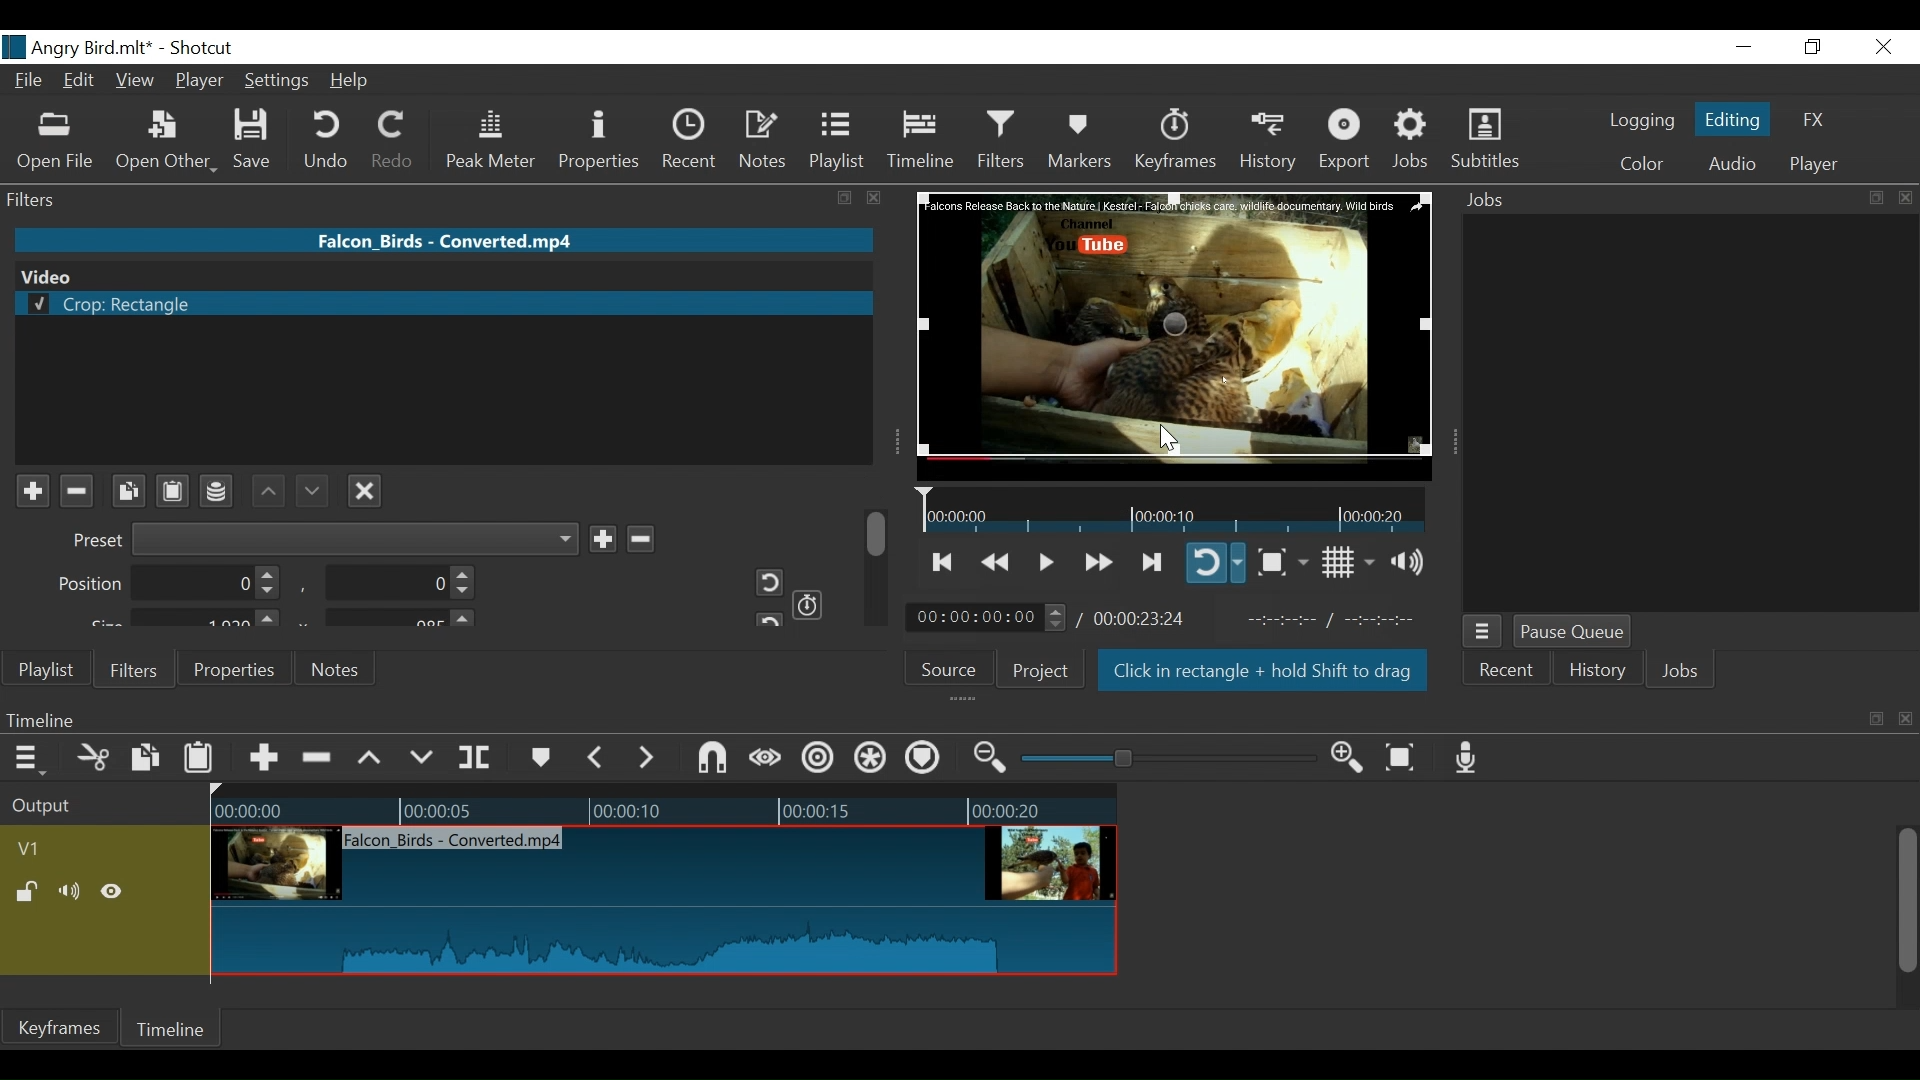 The height and width of the screenshot is (1080, 1920). I want to click on Video Track Name, so click(87, 850).